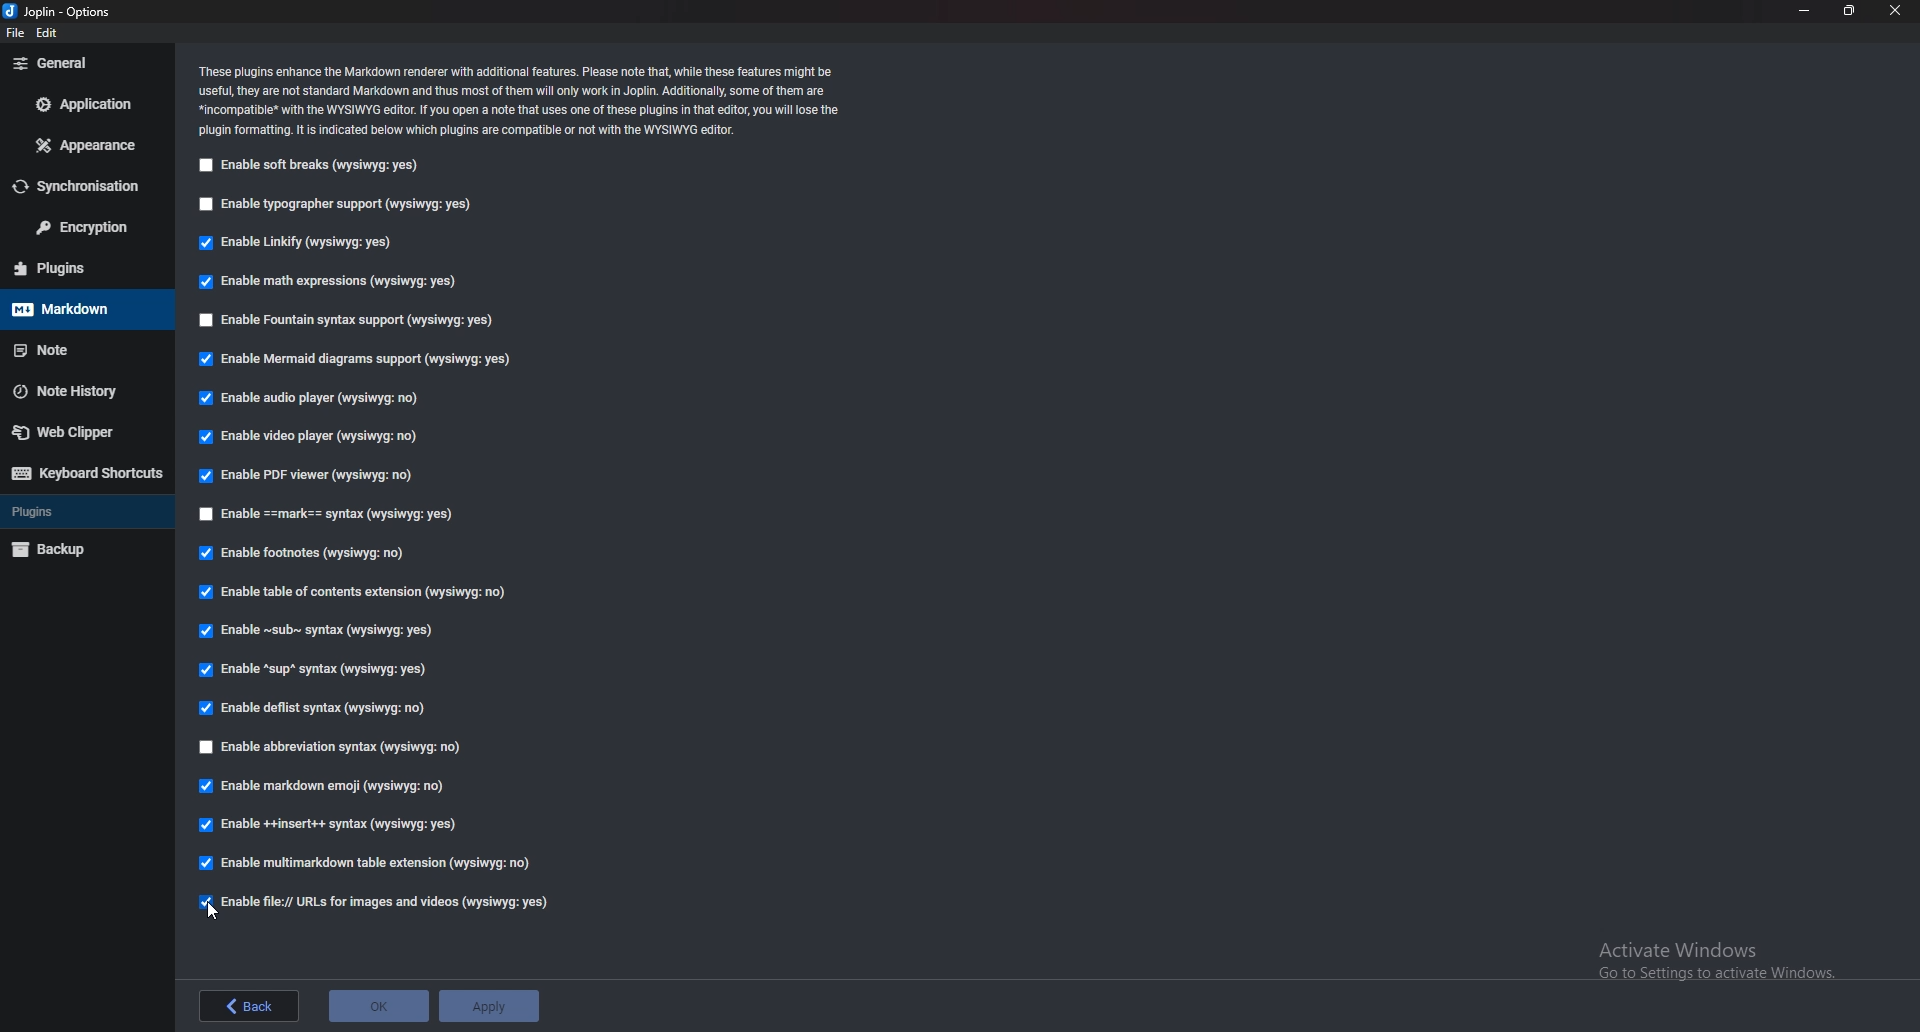 The width and height of the screenshot is (1920, 1032). What do you see at coordinates (320, 635) in the screenshot?
I see `Enable sub syntax` at bounding box center [320, 635].